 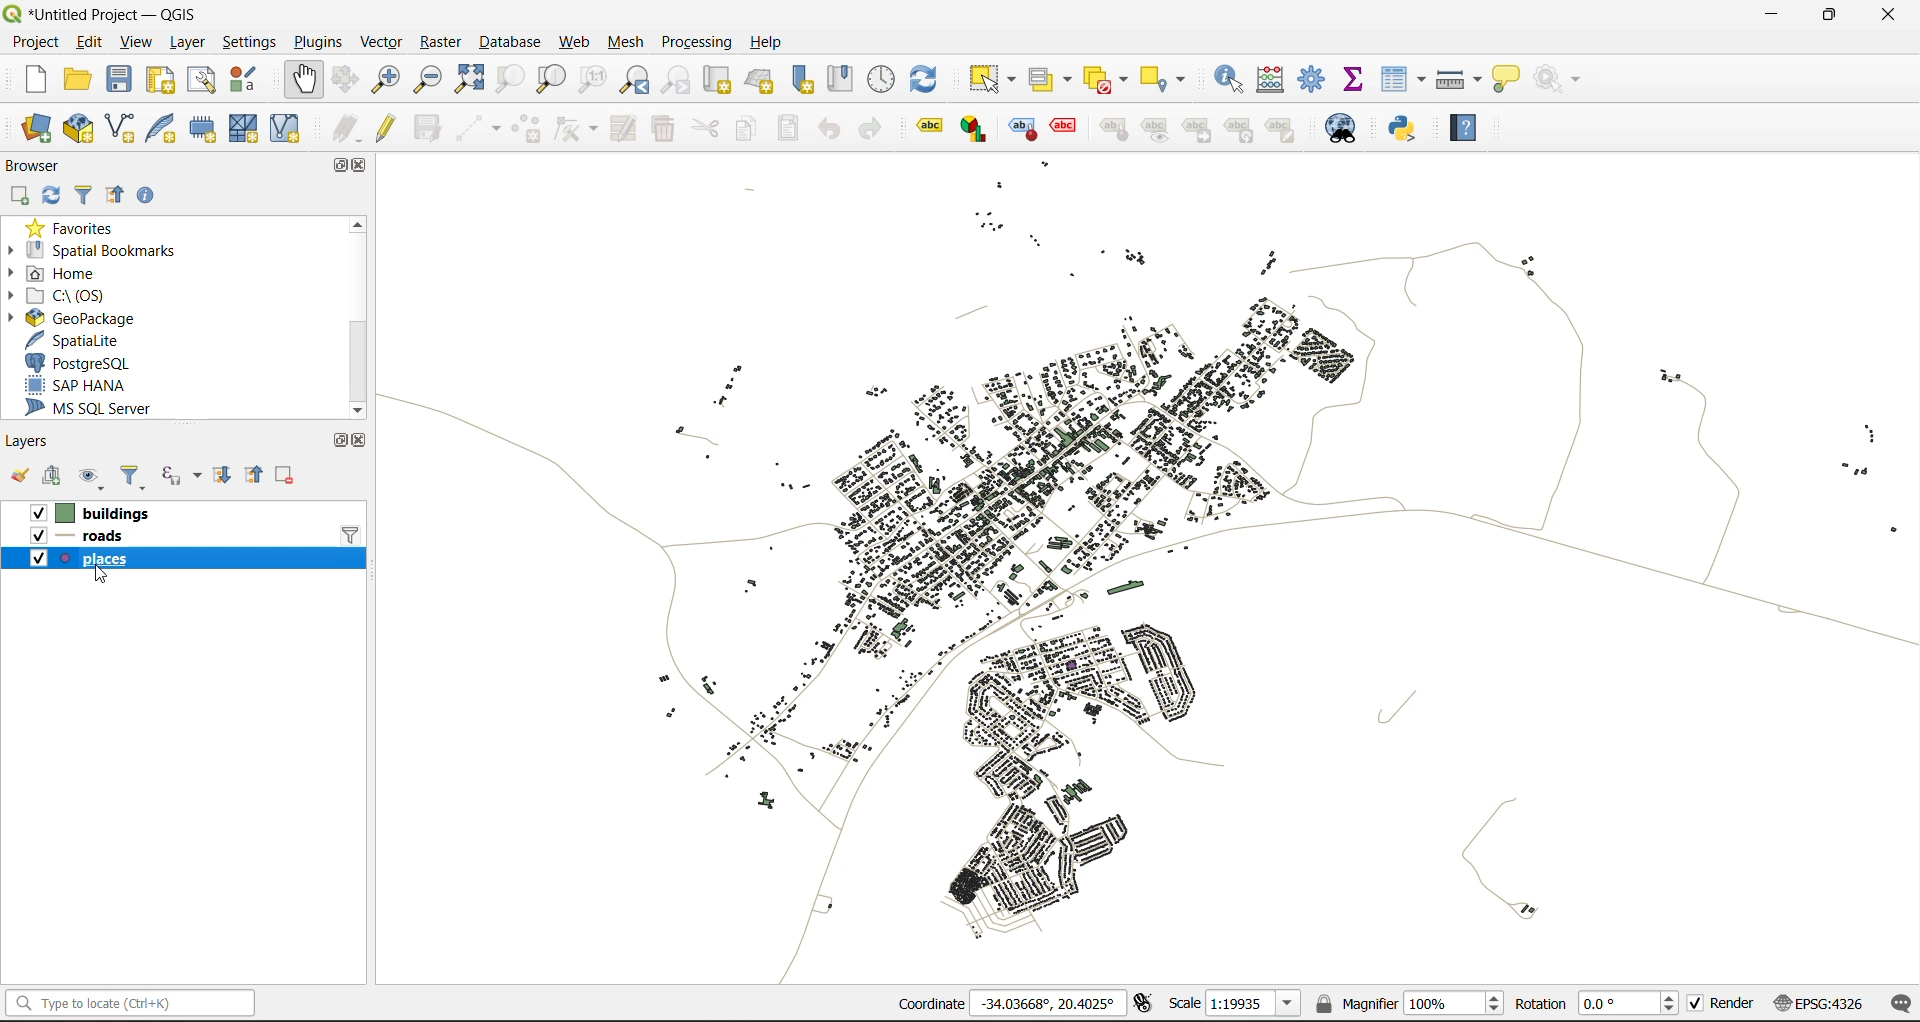 I want to click on settings, so click(x=252, y=39).